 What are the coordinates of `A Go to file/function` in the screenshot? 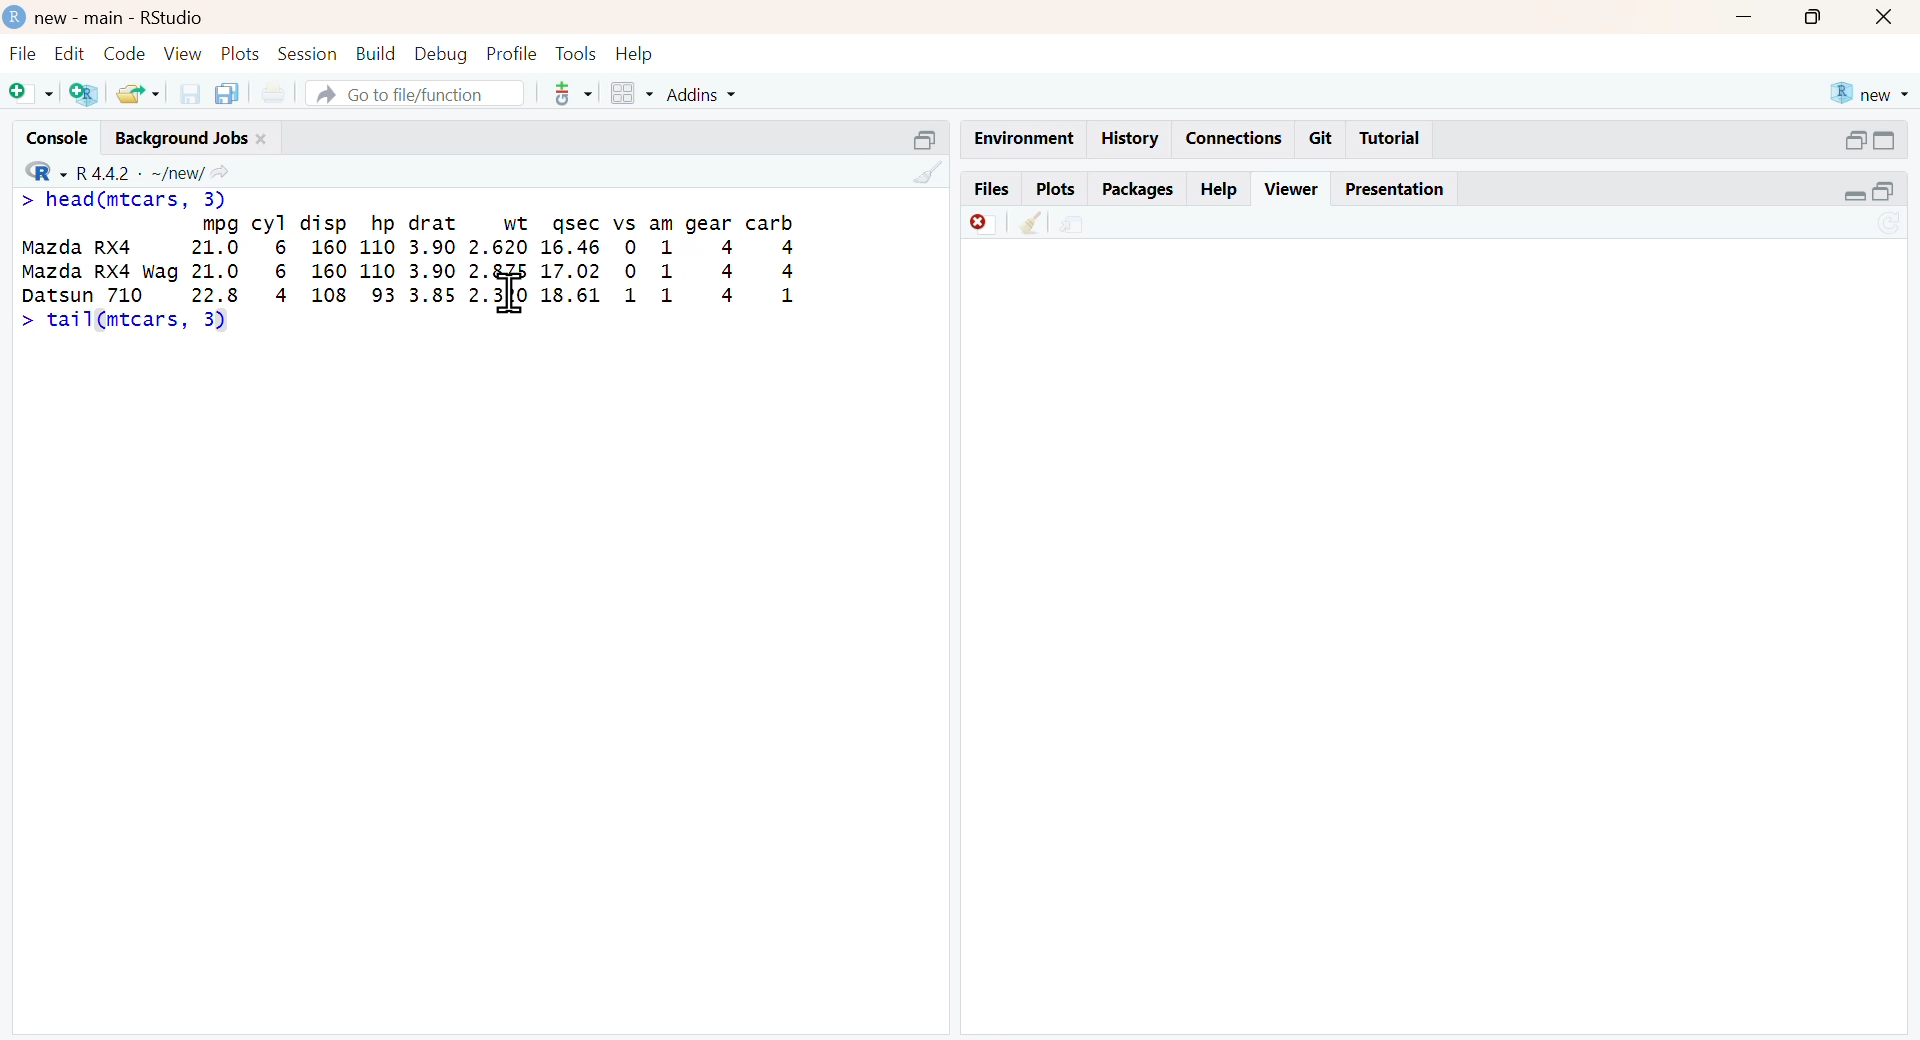 It's located at (413, 94).